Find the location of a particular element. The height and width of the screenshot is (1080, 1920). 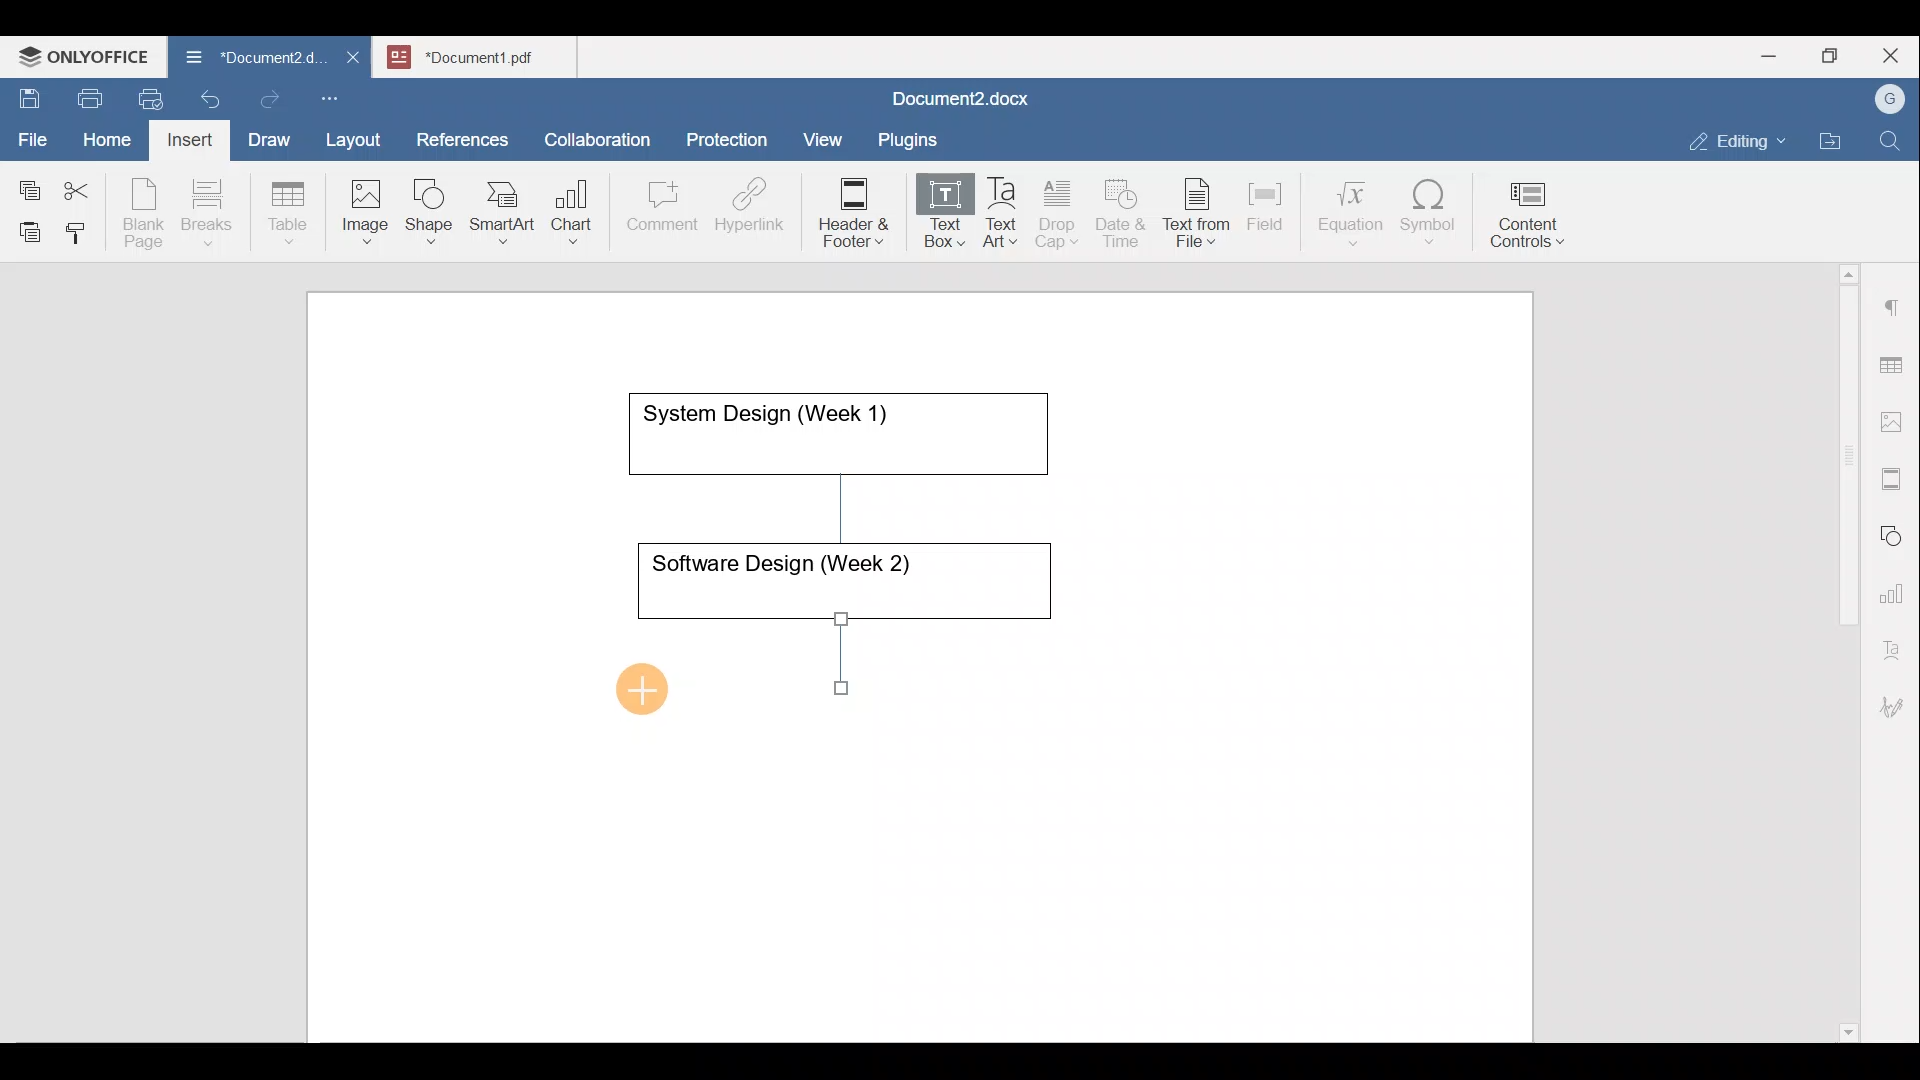

Shape is located at coordinates (431, 202).